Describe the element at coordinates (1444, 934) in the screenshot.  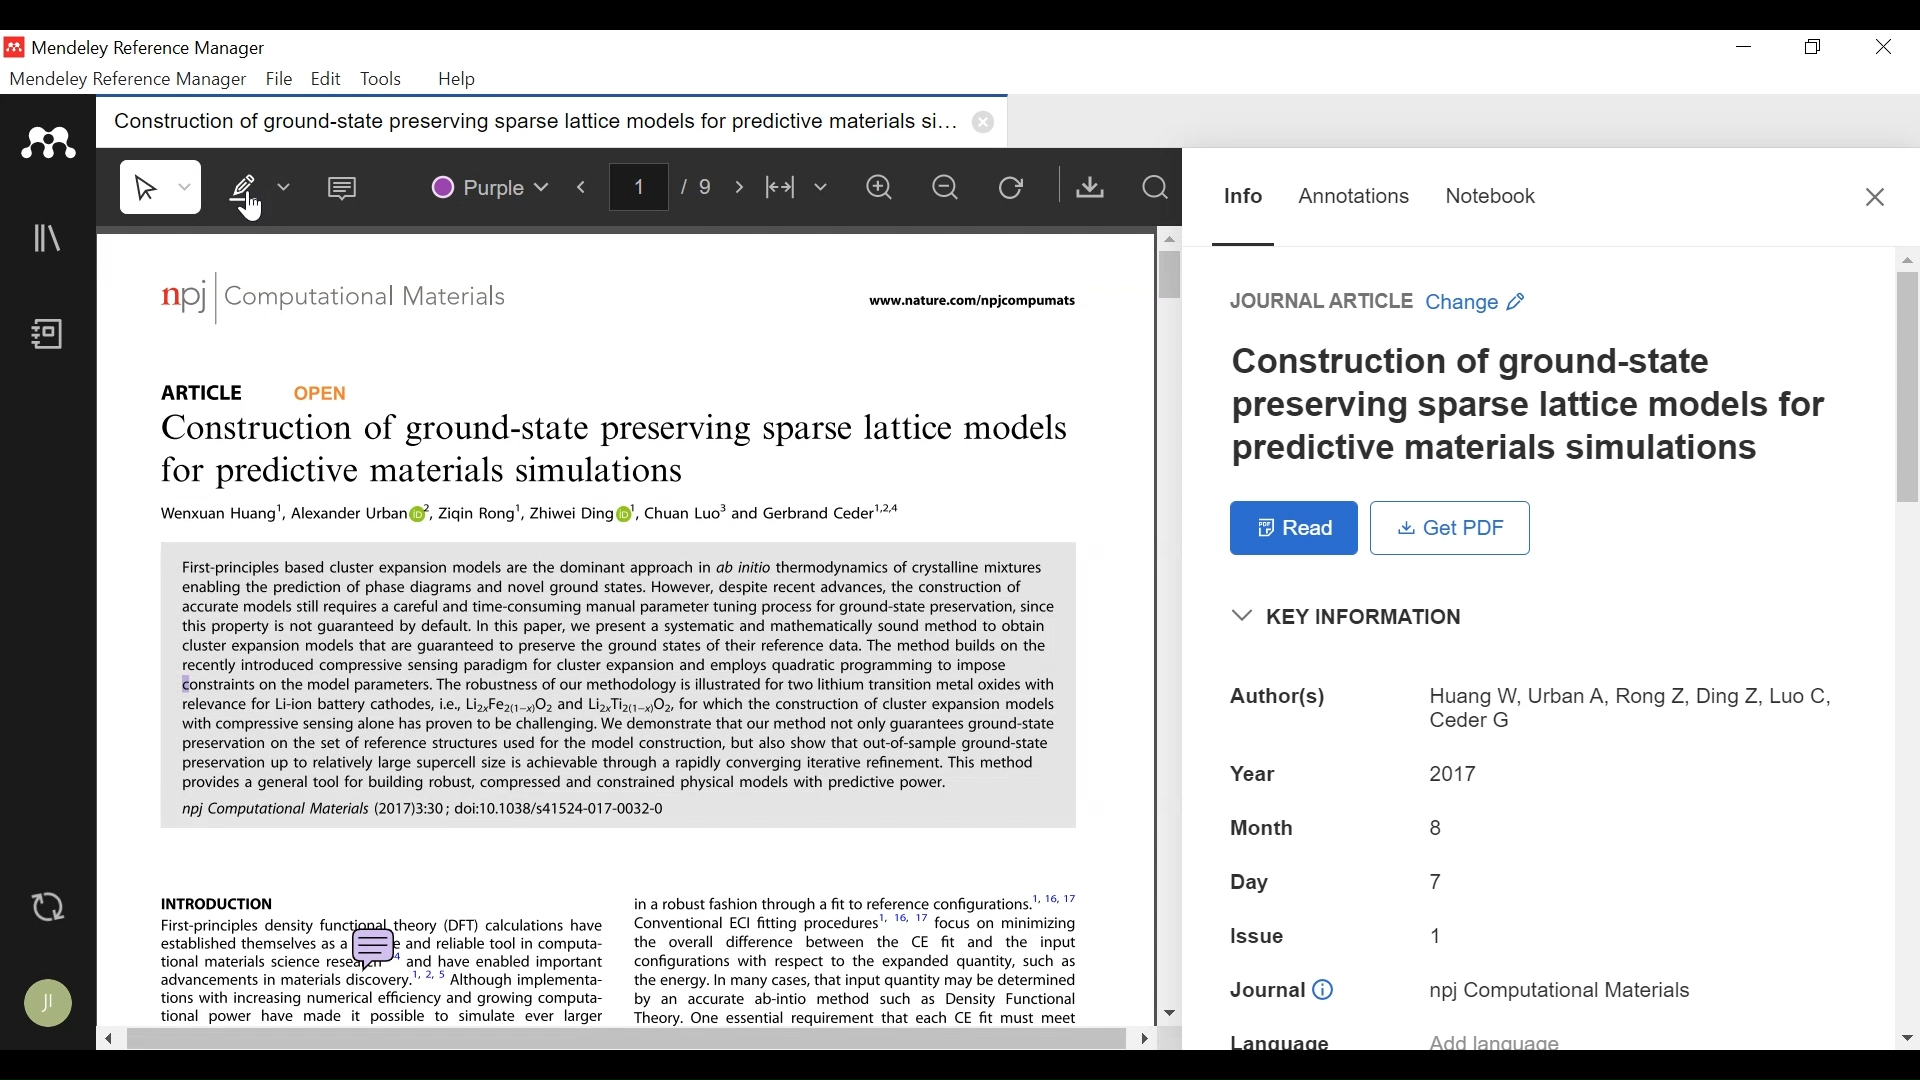
I see `Issue` at that location.